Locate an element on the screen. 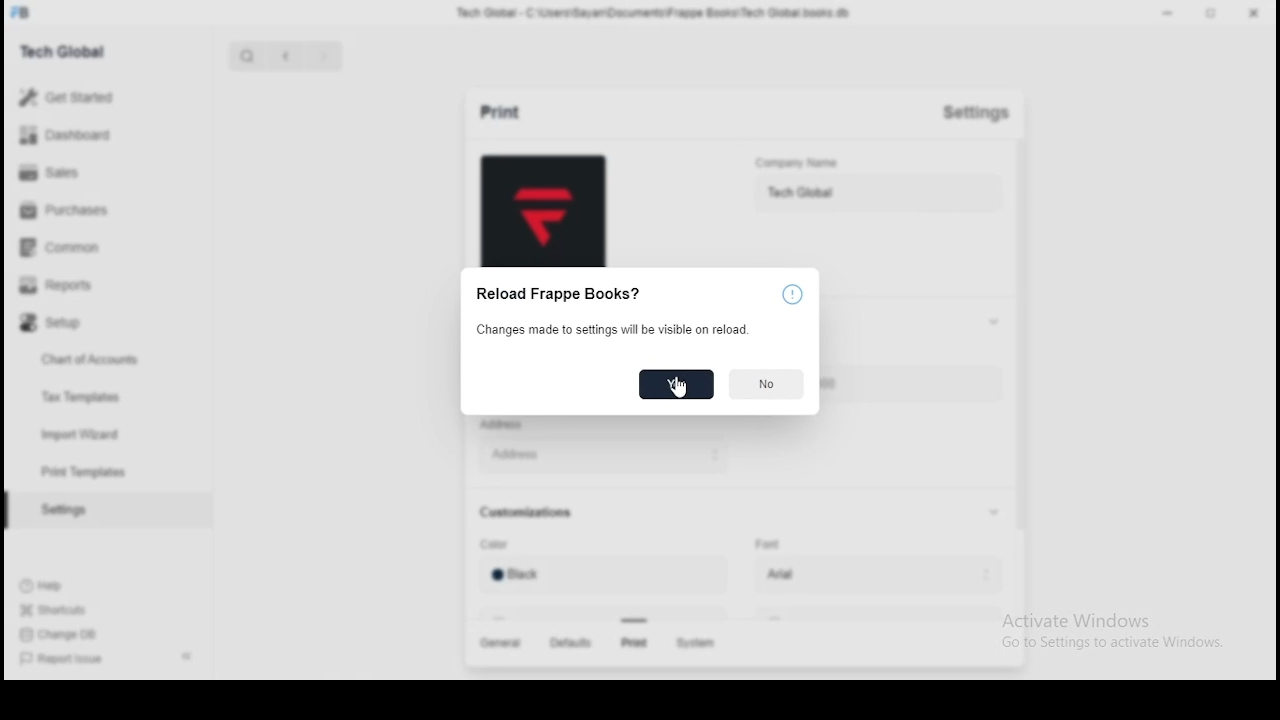 The height and width of the screenshot is (720, 1280). Dashboard  is located at coordinates (85, 135).